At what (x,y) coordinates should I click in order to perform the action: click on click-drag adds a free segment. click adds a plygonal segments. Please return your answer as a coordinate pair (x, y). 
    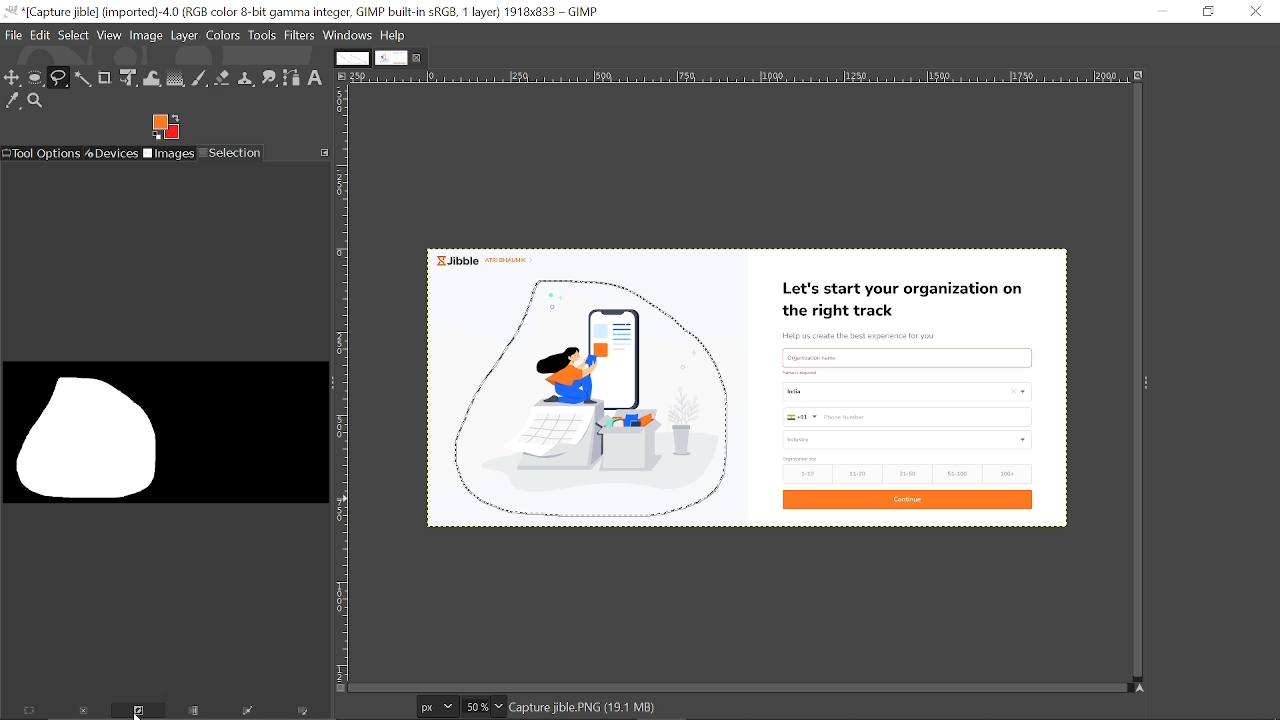
    Looking at the image, I should click on (694, 706).